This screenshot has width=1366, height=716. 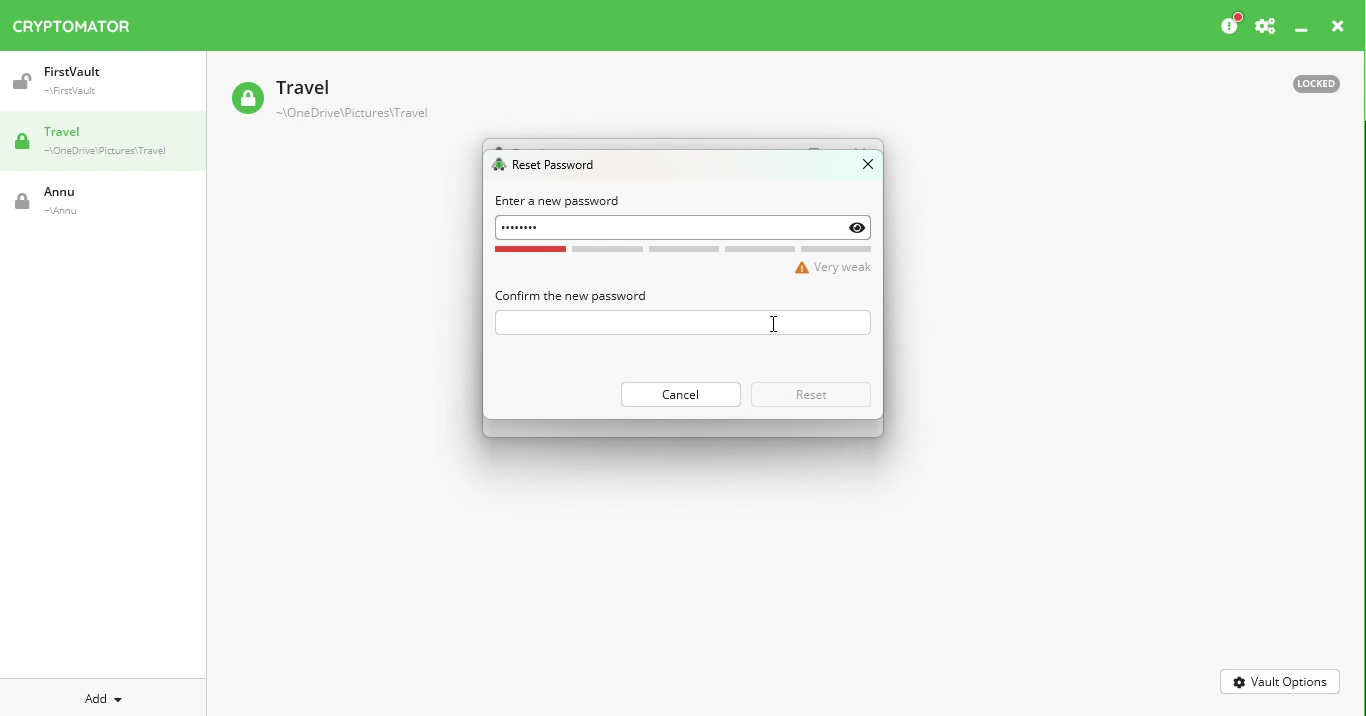 What do you see at coordinates (570, 295) in the screenshot?
I see `Confirm the new password` at bounding box center [570, 295].